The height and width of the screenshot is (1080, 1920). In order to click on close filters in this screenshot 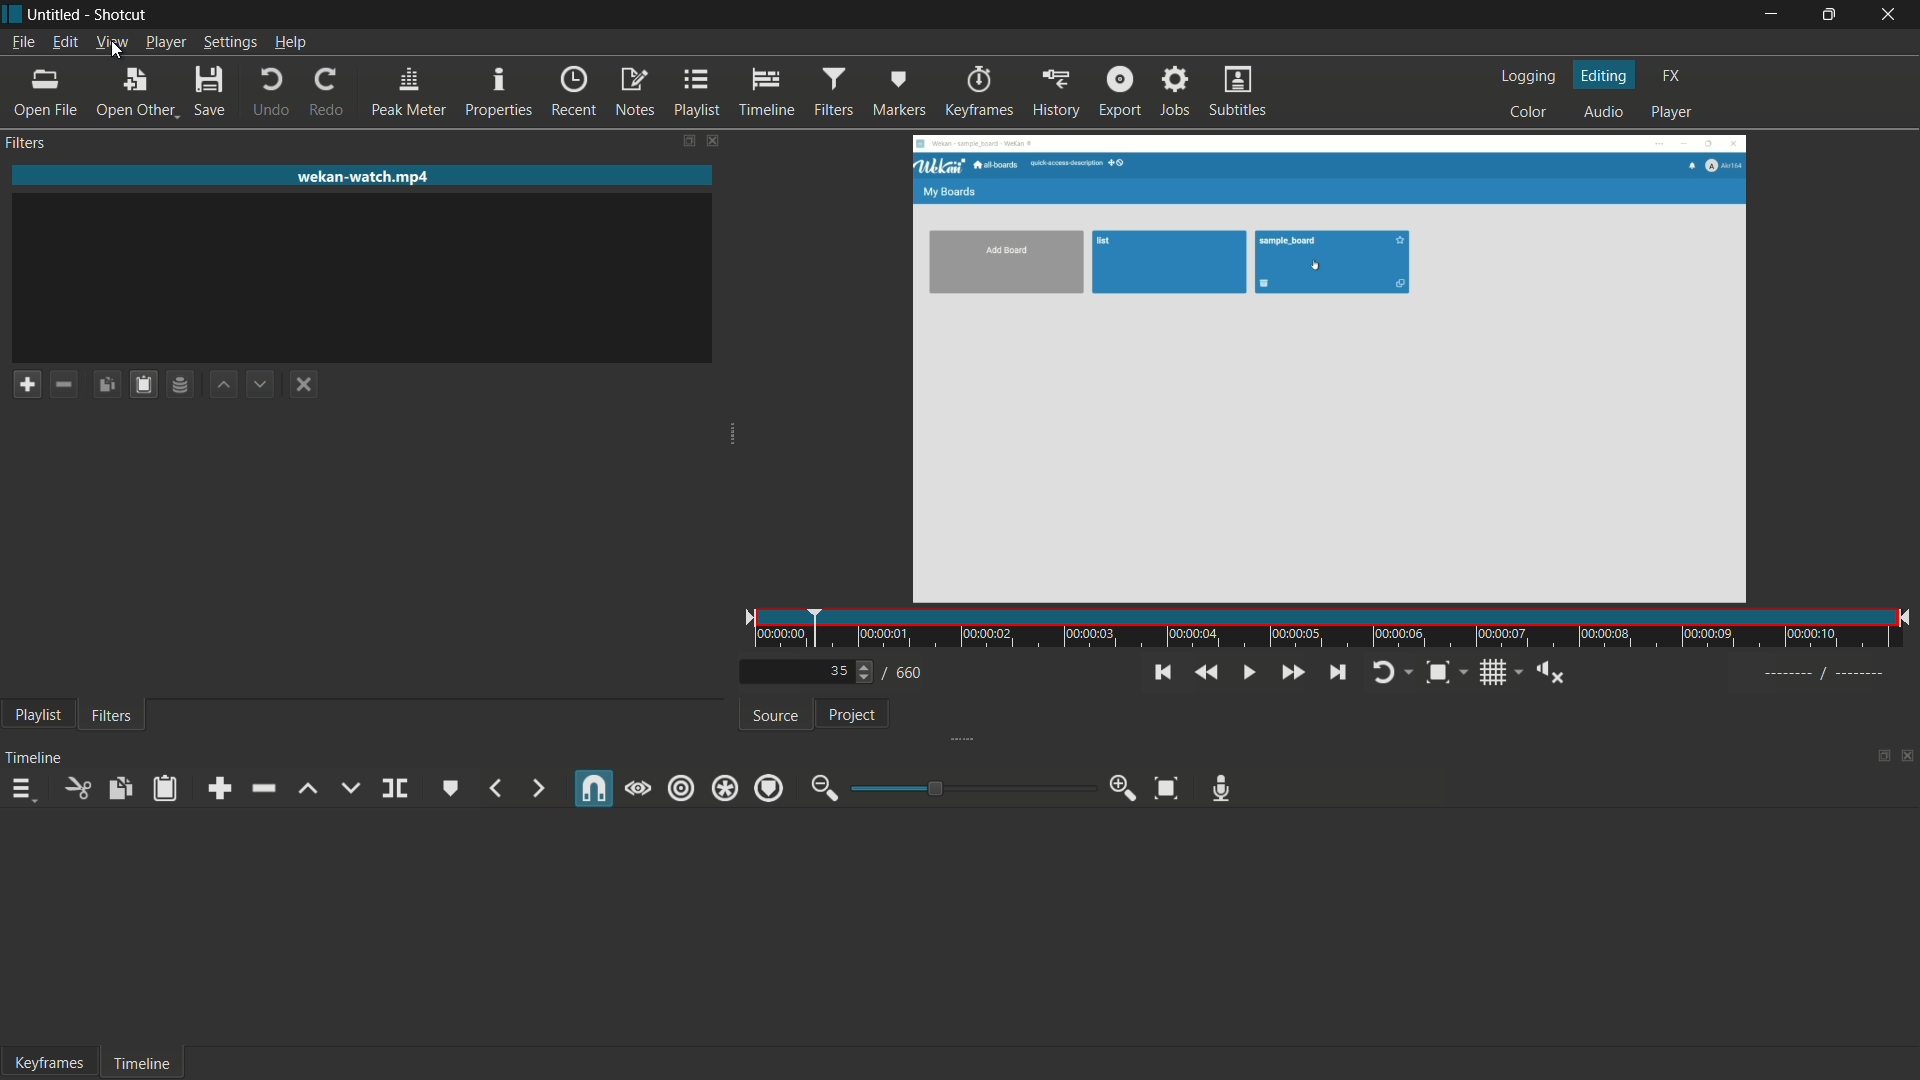, I will do `click(711, 140)`.